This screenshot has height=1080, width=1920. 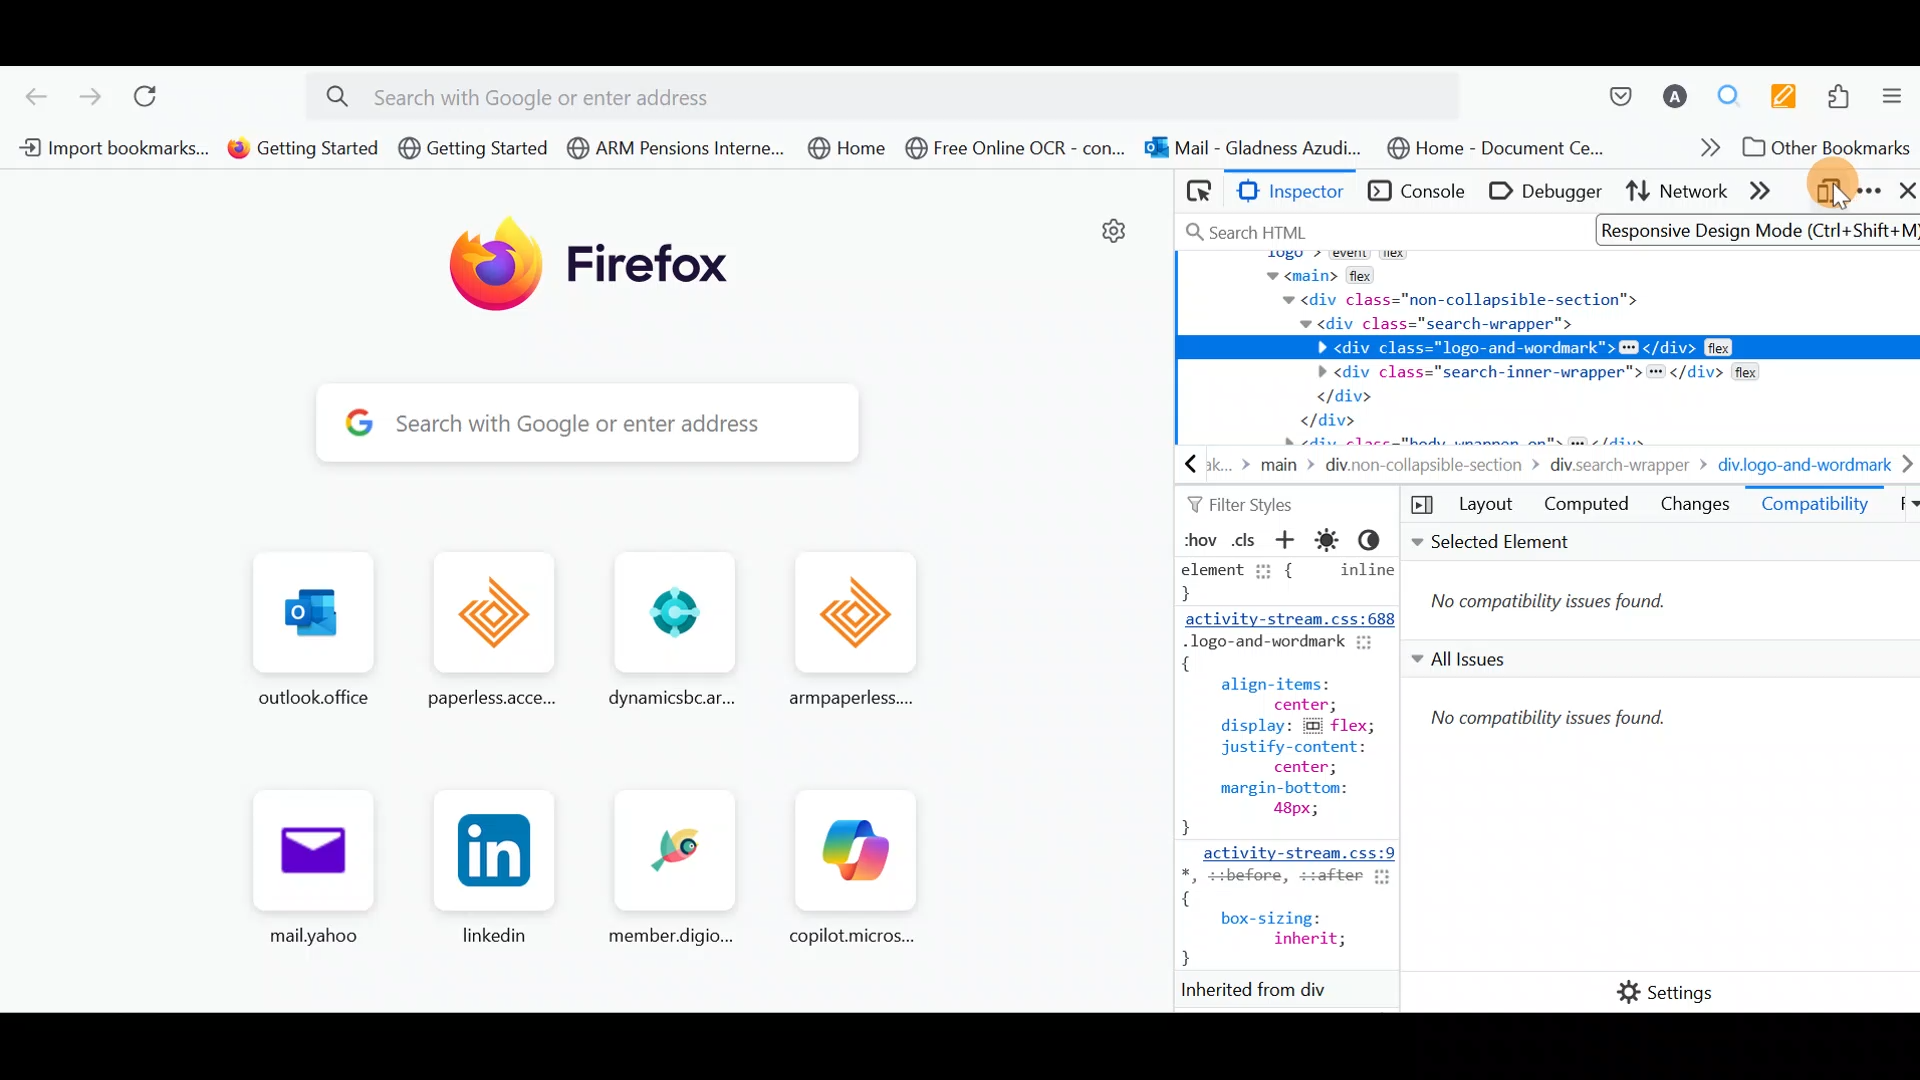 I want to click on Console, so click(x=1414, y=193).